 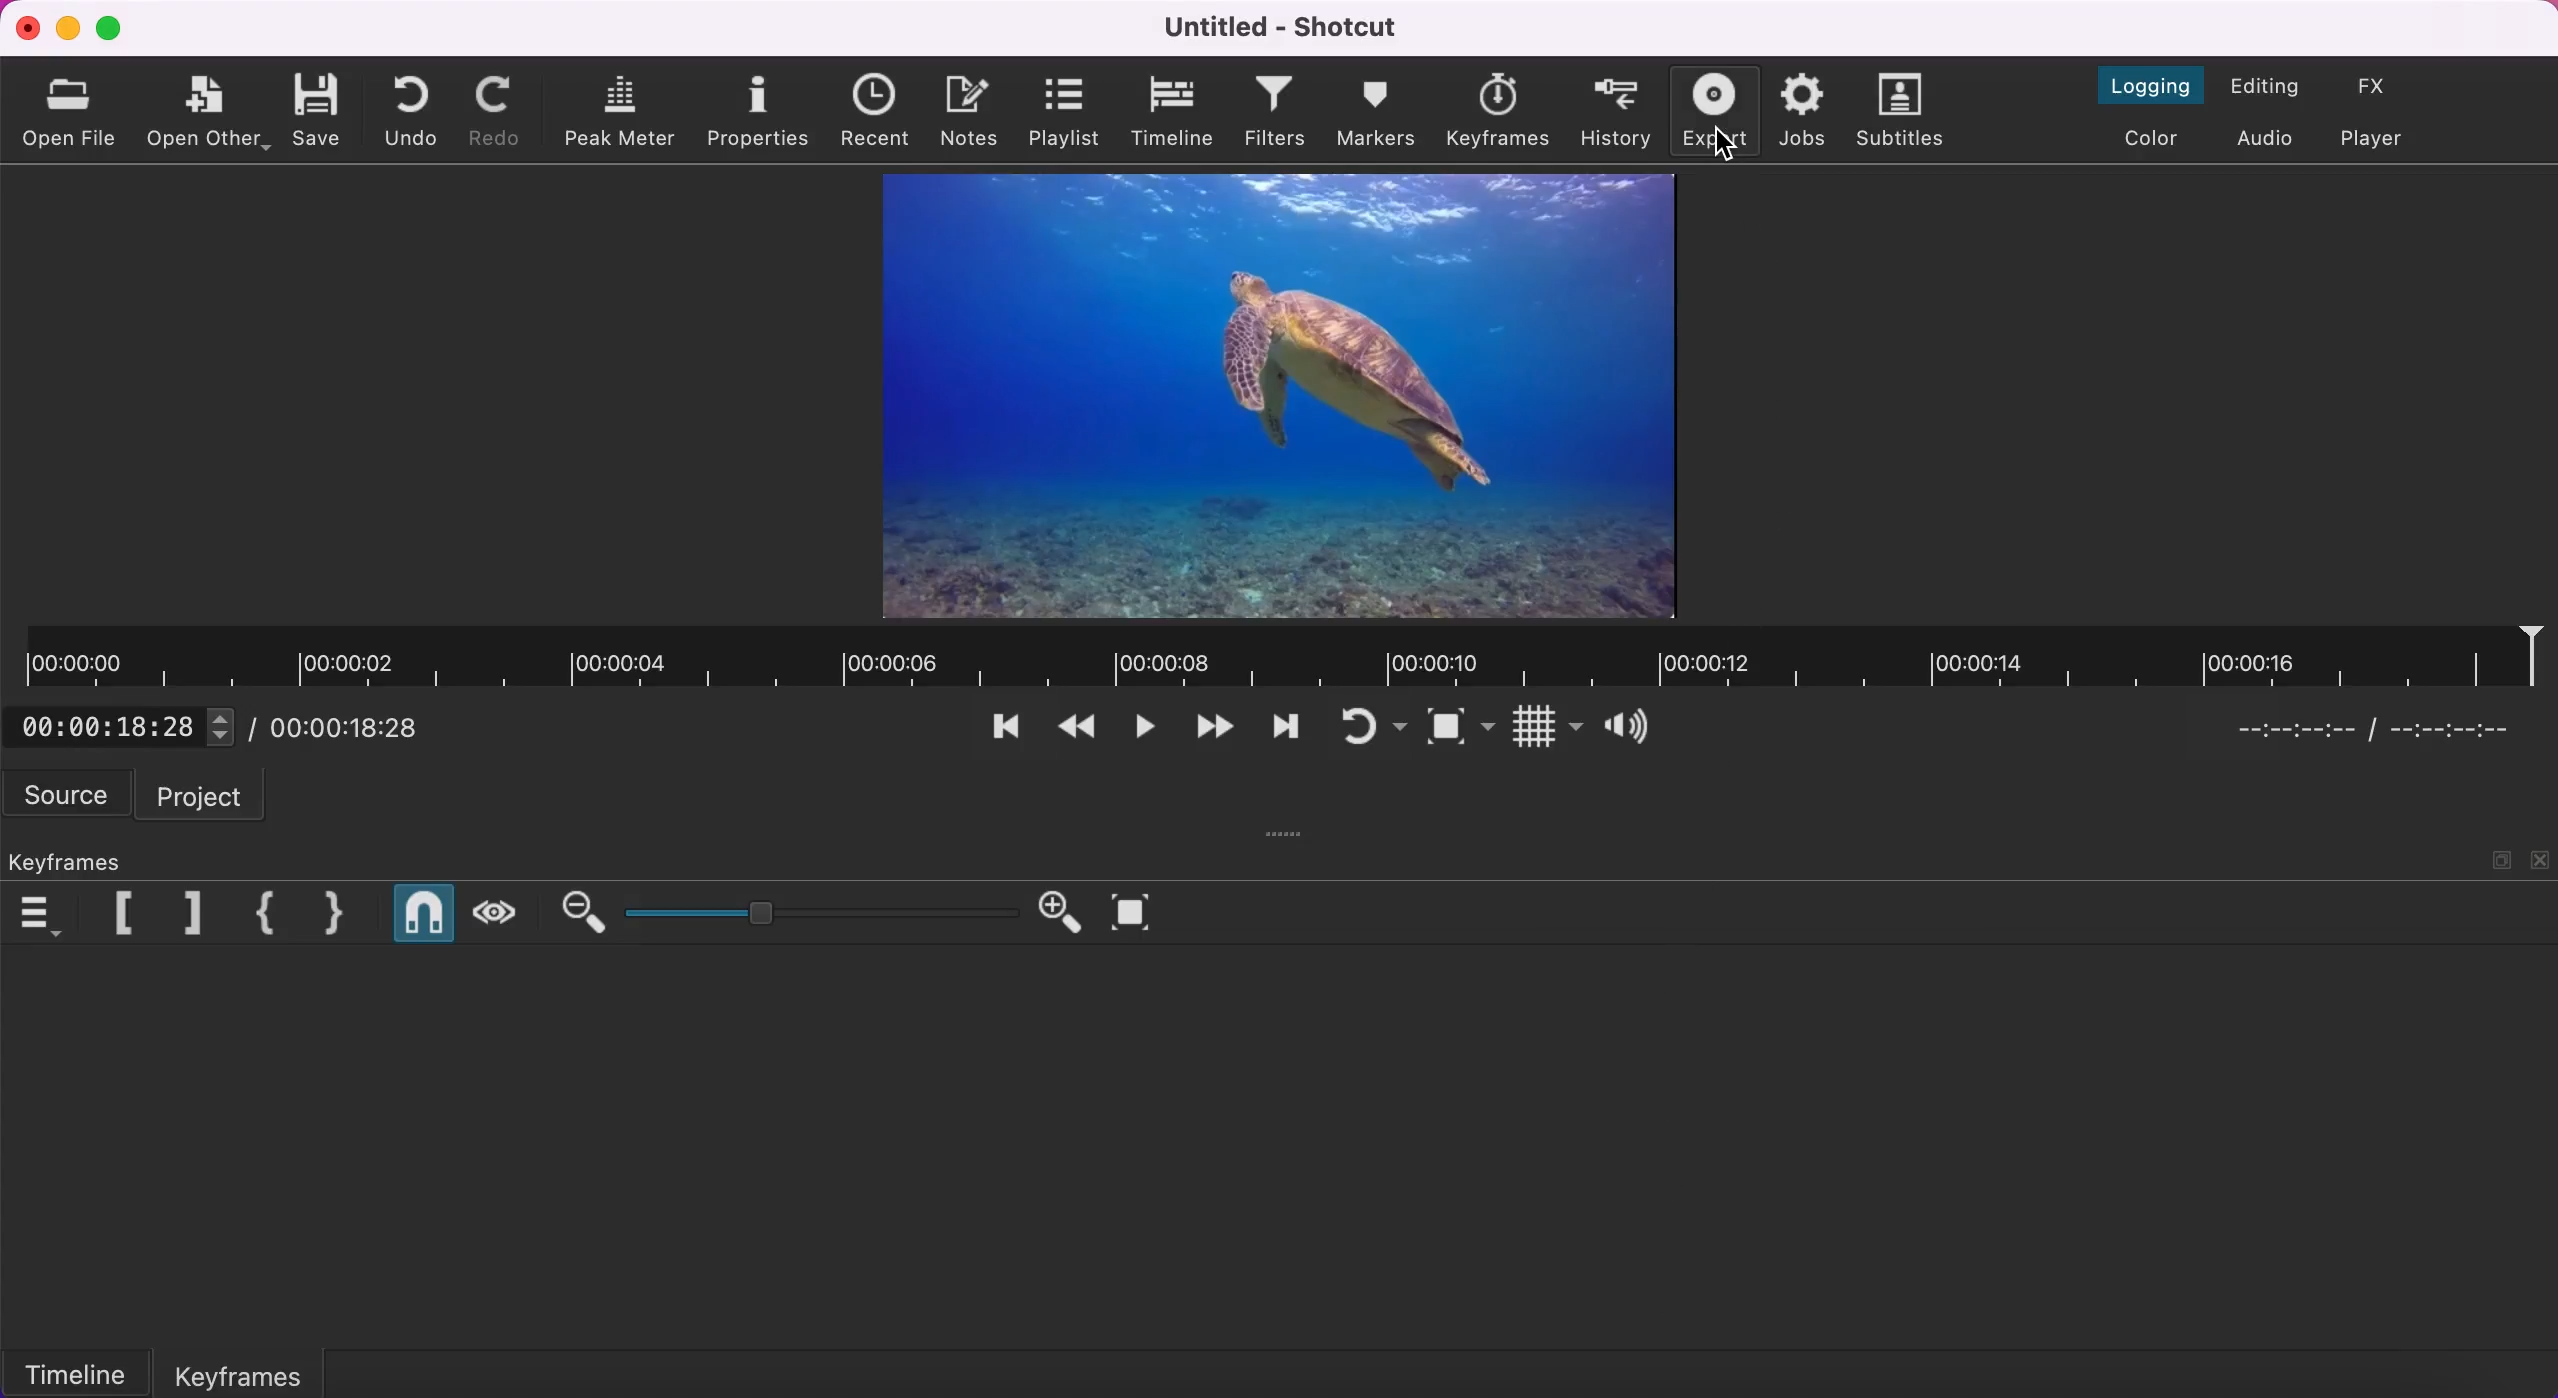 What do you see at coordinates (969, 111) in the screenshot?
I see `notes` at bounding box center [969, 111].